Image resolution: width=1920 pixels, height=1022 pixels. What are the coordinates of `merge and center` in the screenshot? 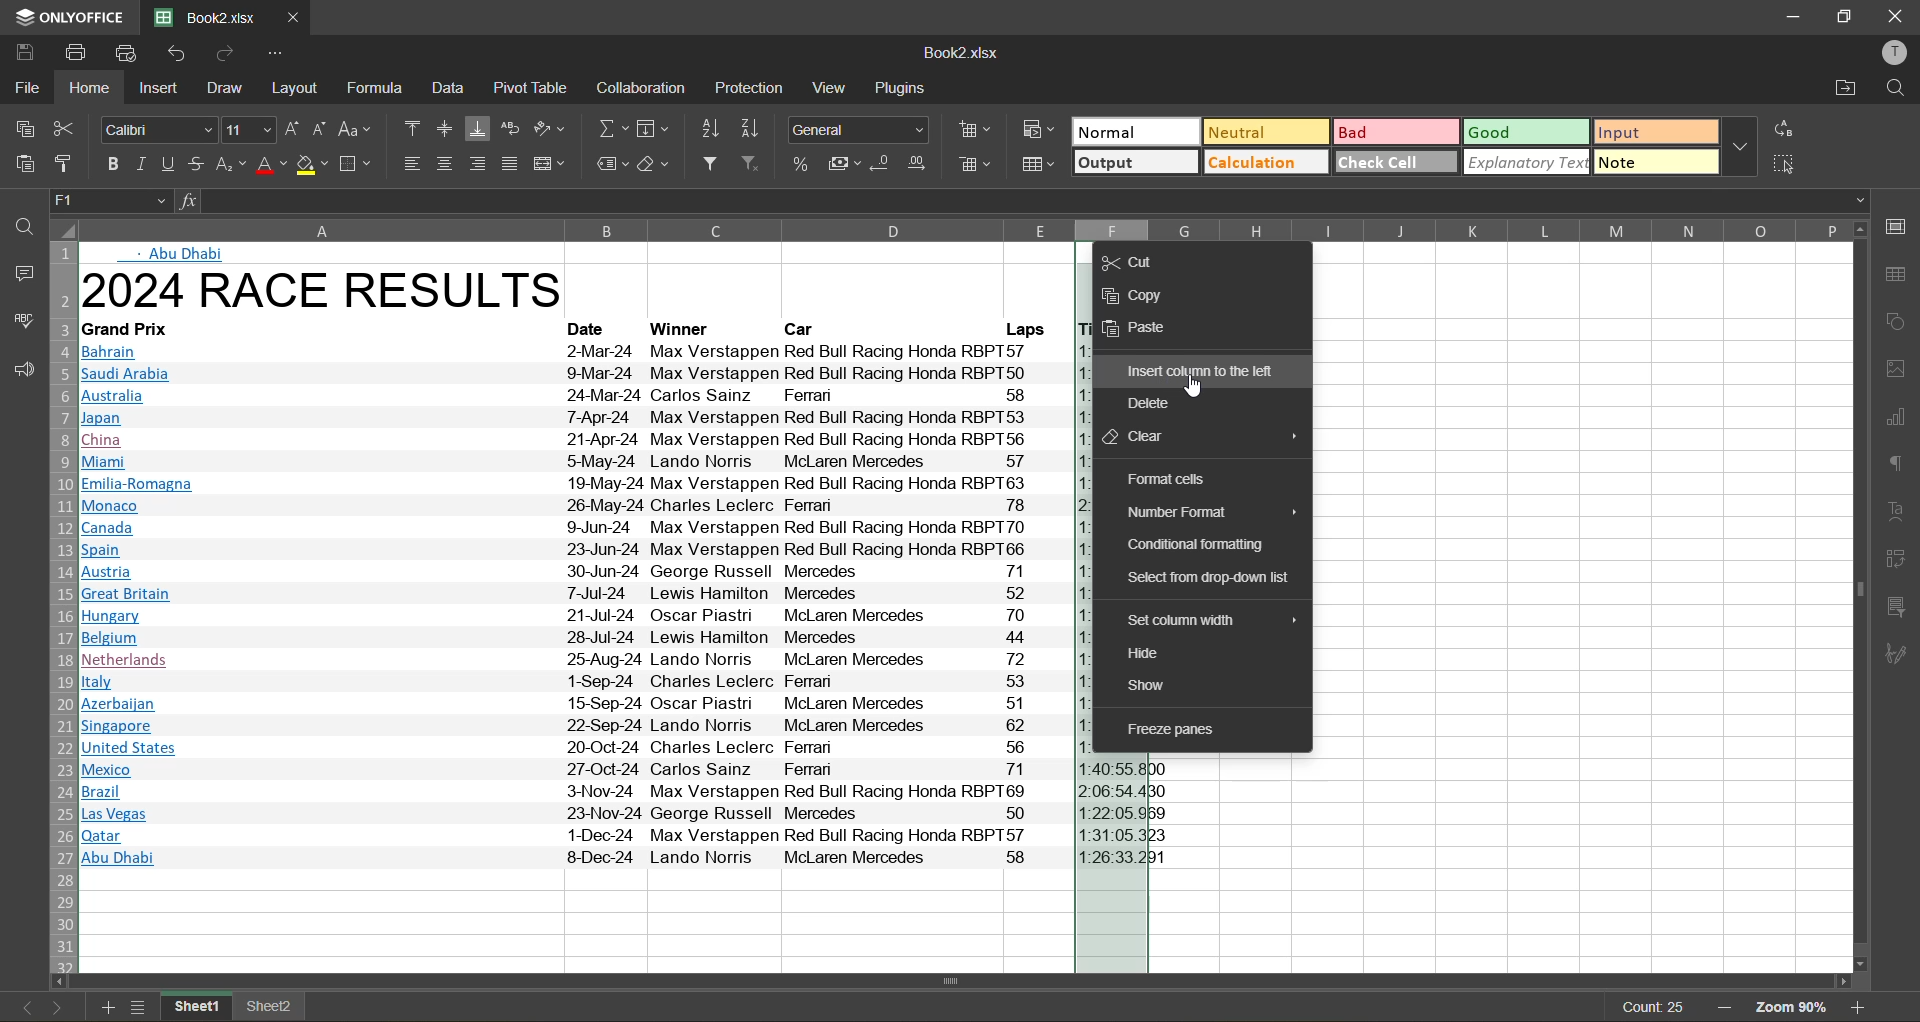 It's located at (548, 161).